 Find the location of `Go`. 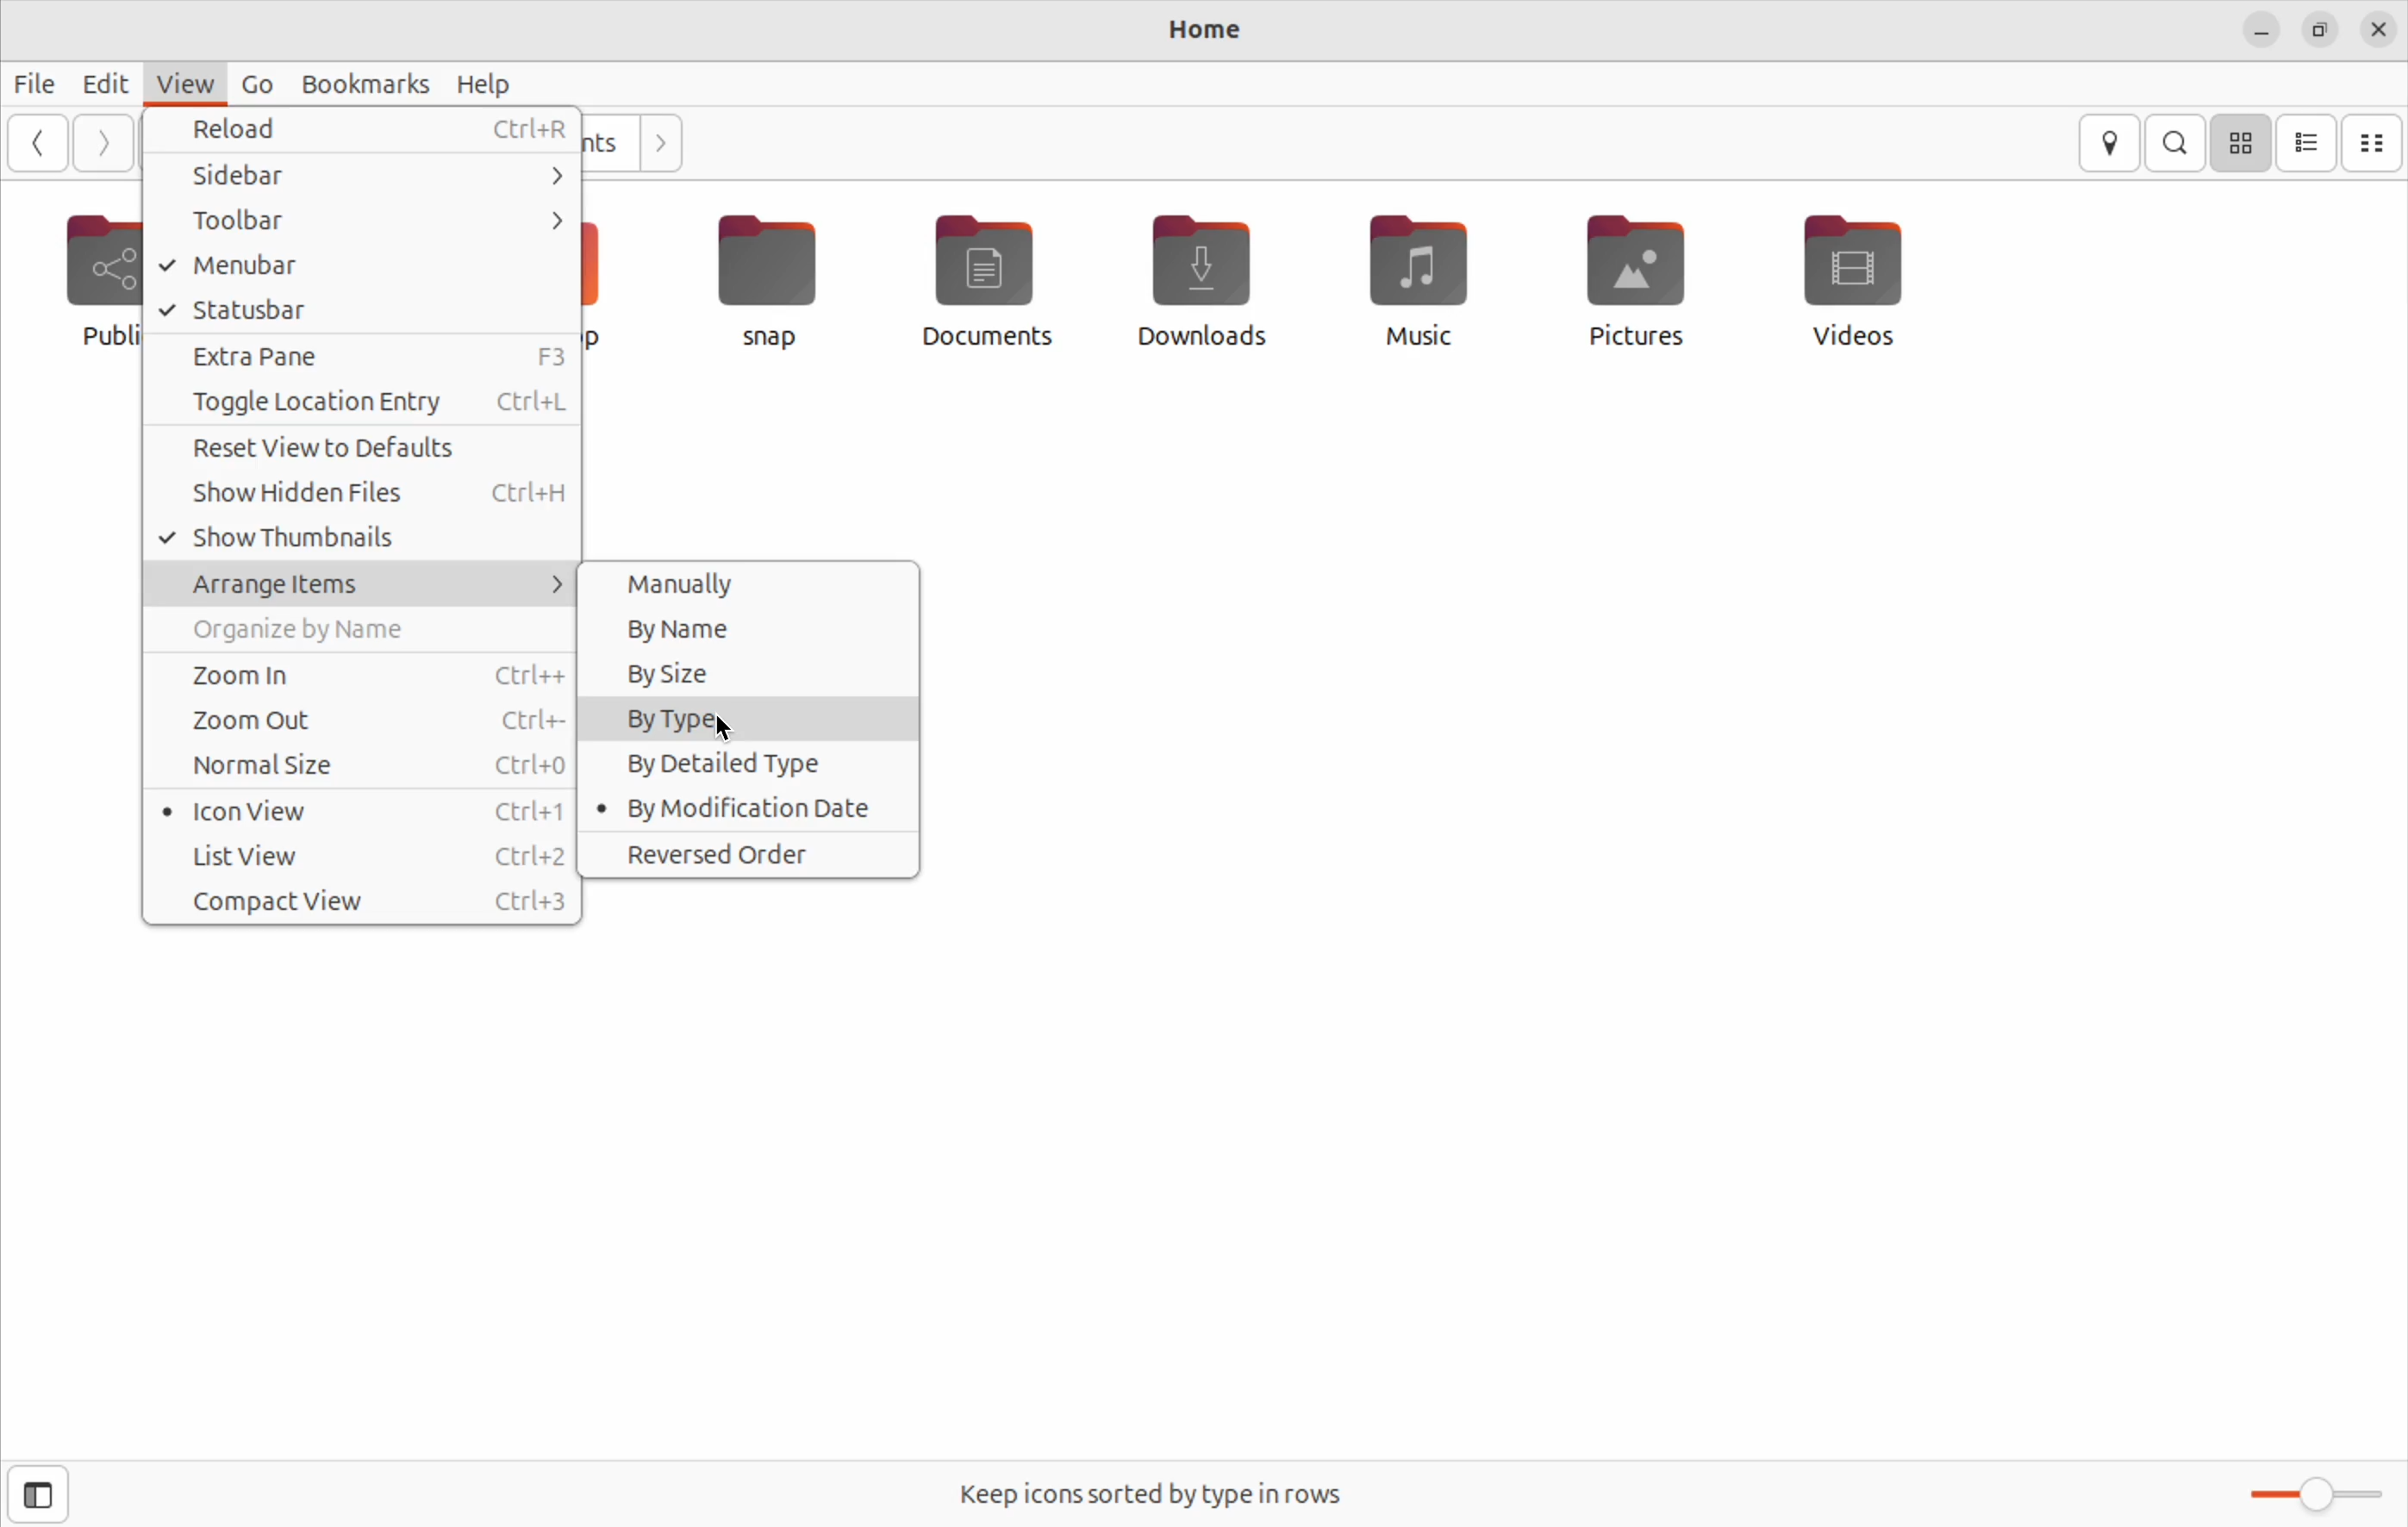

Go is located at coordinates (253, 79).